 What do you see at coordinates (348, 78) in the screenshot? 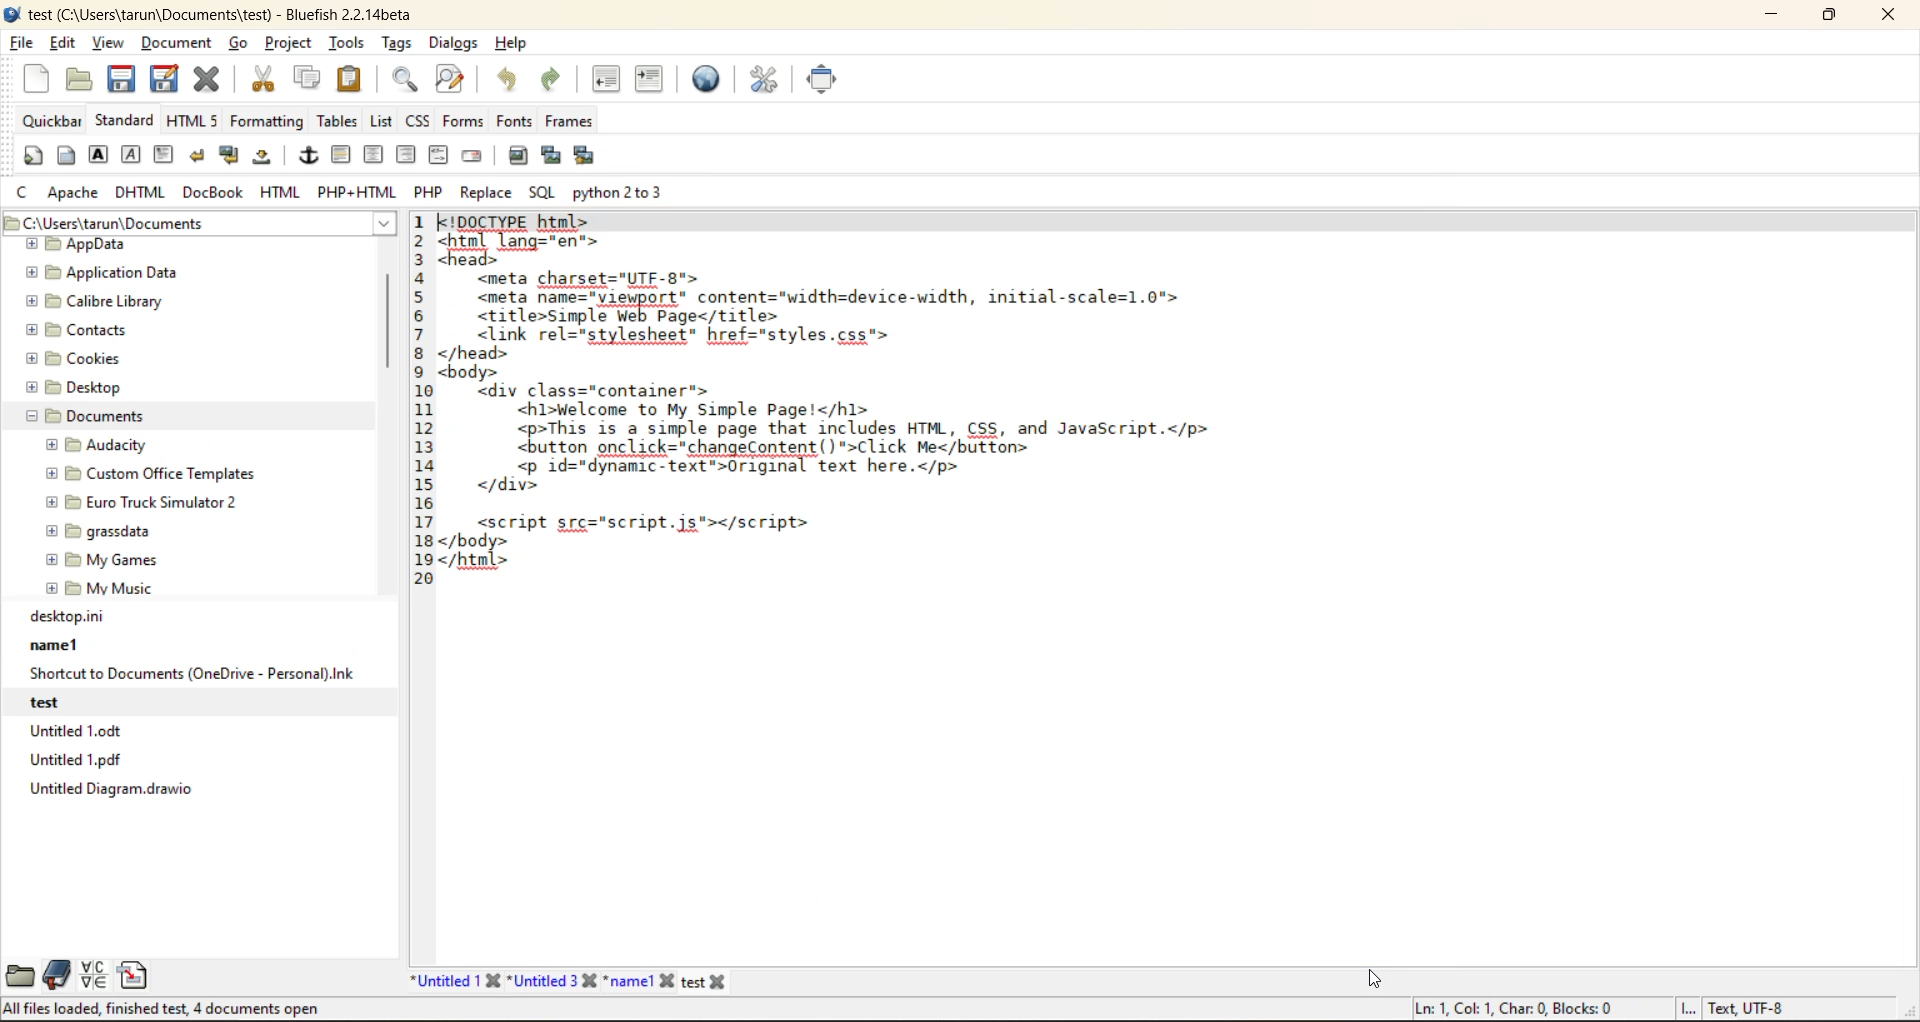
I see `paste` at bounding box center [348, 78].